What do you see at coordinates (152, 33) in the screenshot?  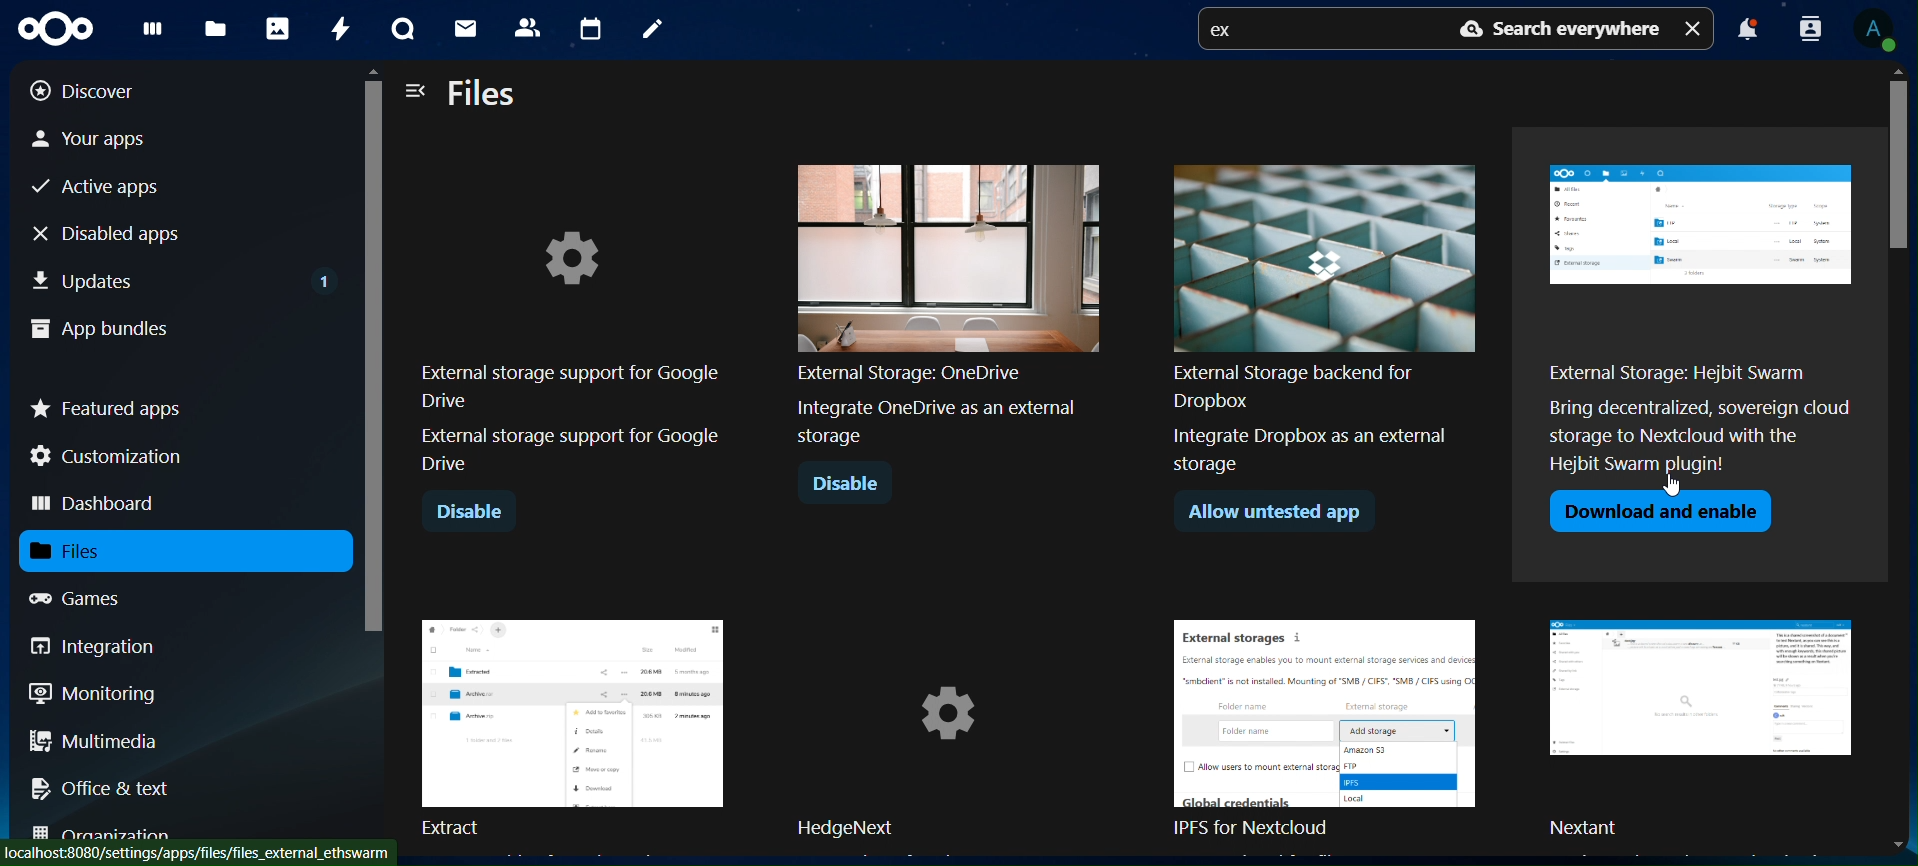 I see `dashboard` at bounding box center [152, 33].